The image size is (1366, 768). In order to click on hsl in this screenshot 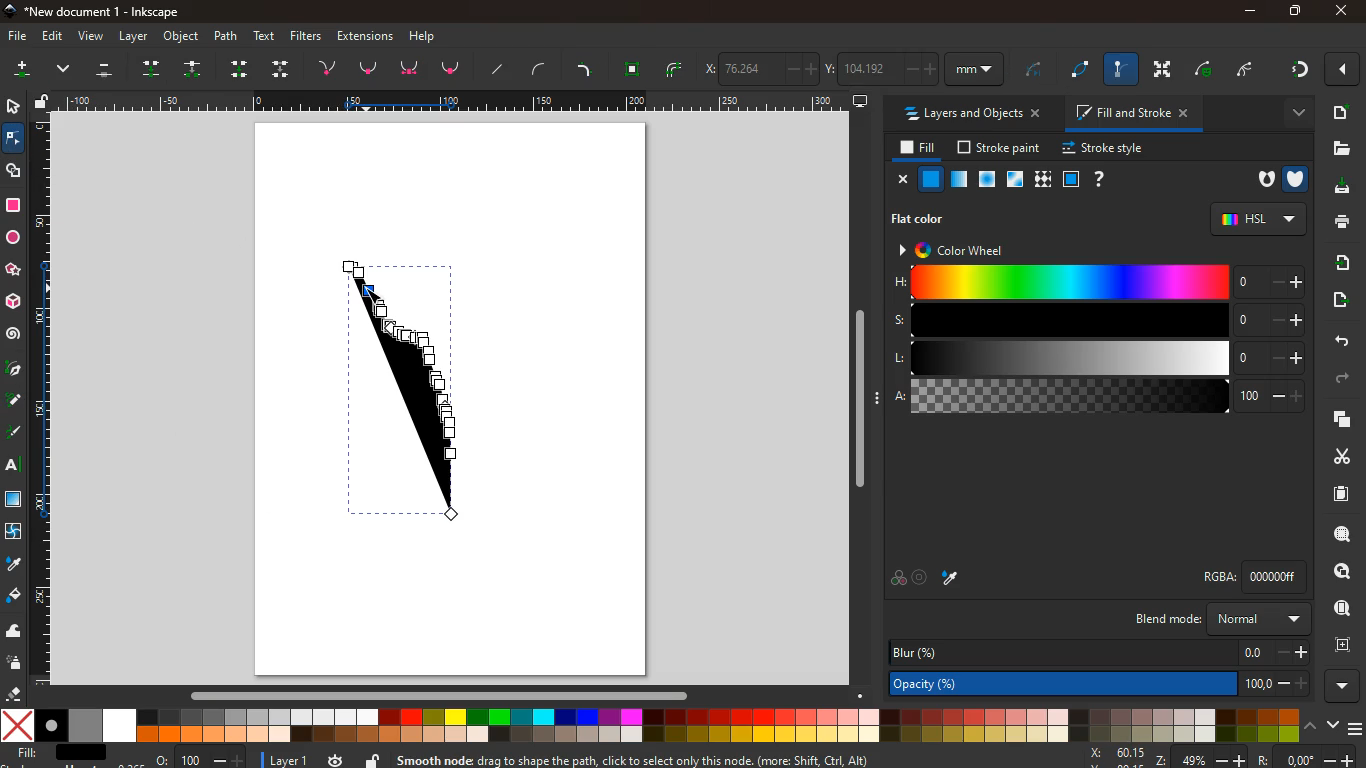, I will do `click(1257, 218)`.